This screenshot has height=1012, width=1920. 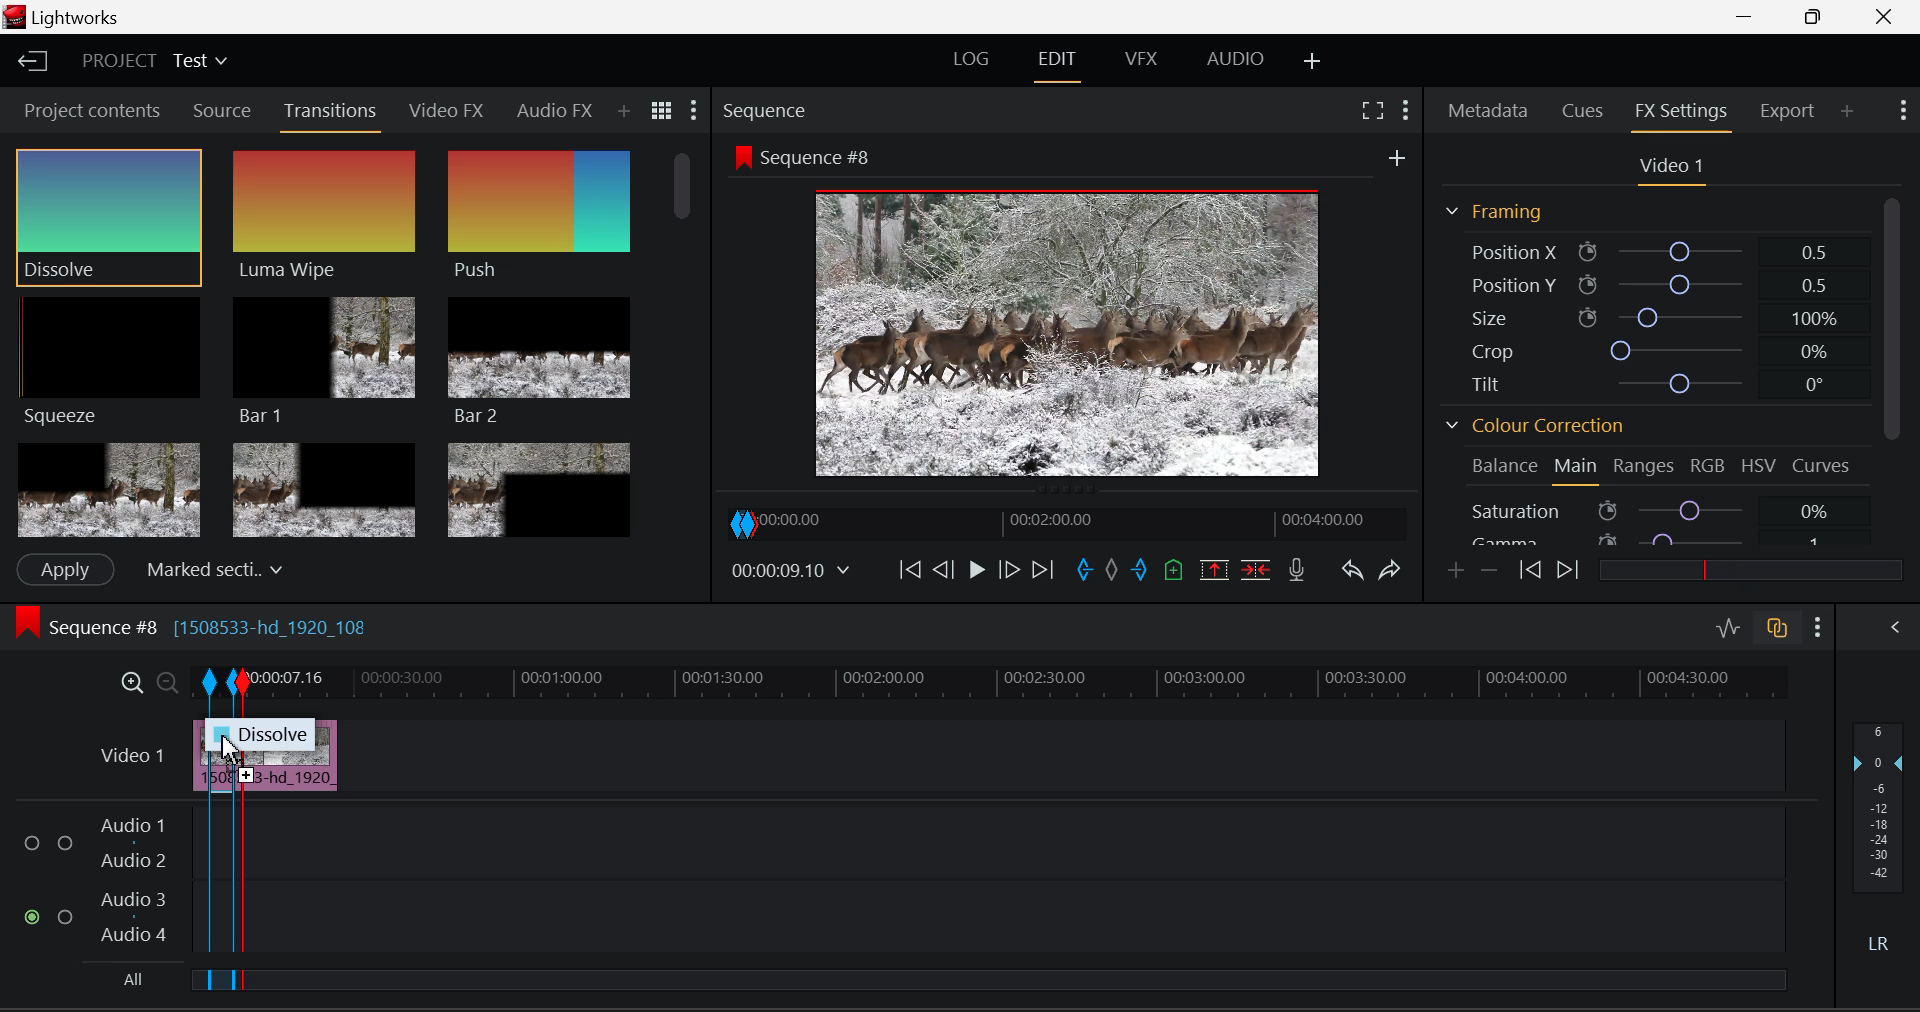 I want to click on Minimize, so click(x=1817, y=18).